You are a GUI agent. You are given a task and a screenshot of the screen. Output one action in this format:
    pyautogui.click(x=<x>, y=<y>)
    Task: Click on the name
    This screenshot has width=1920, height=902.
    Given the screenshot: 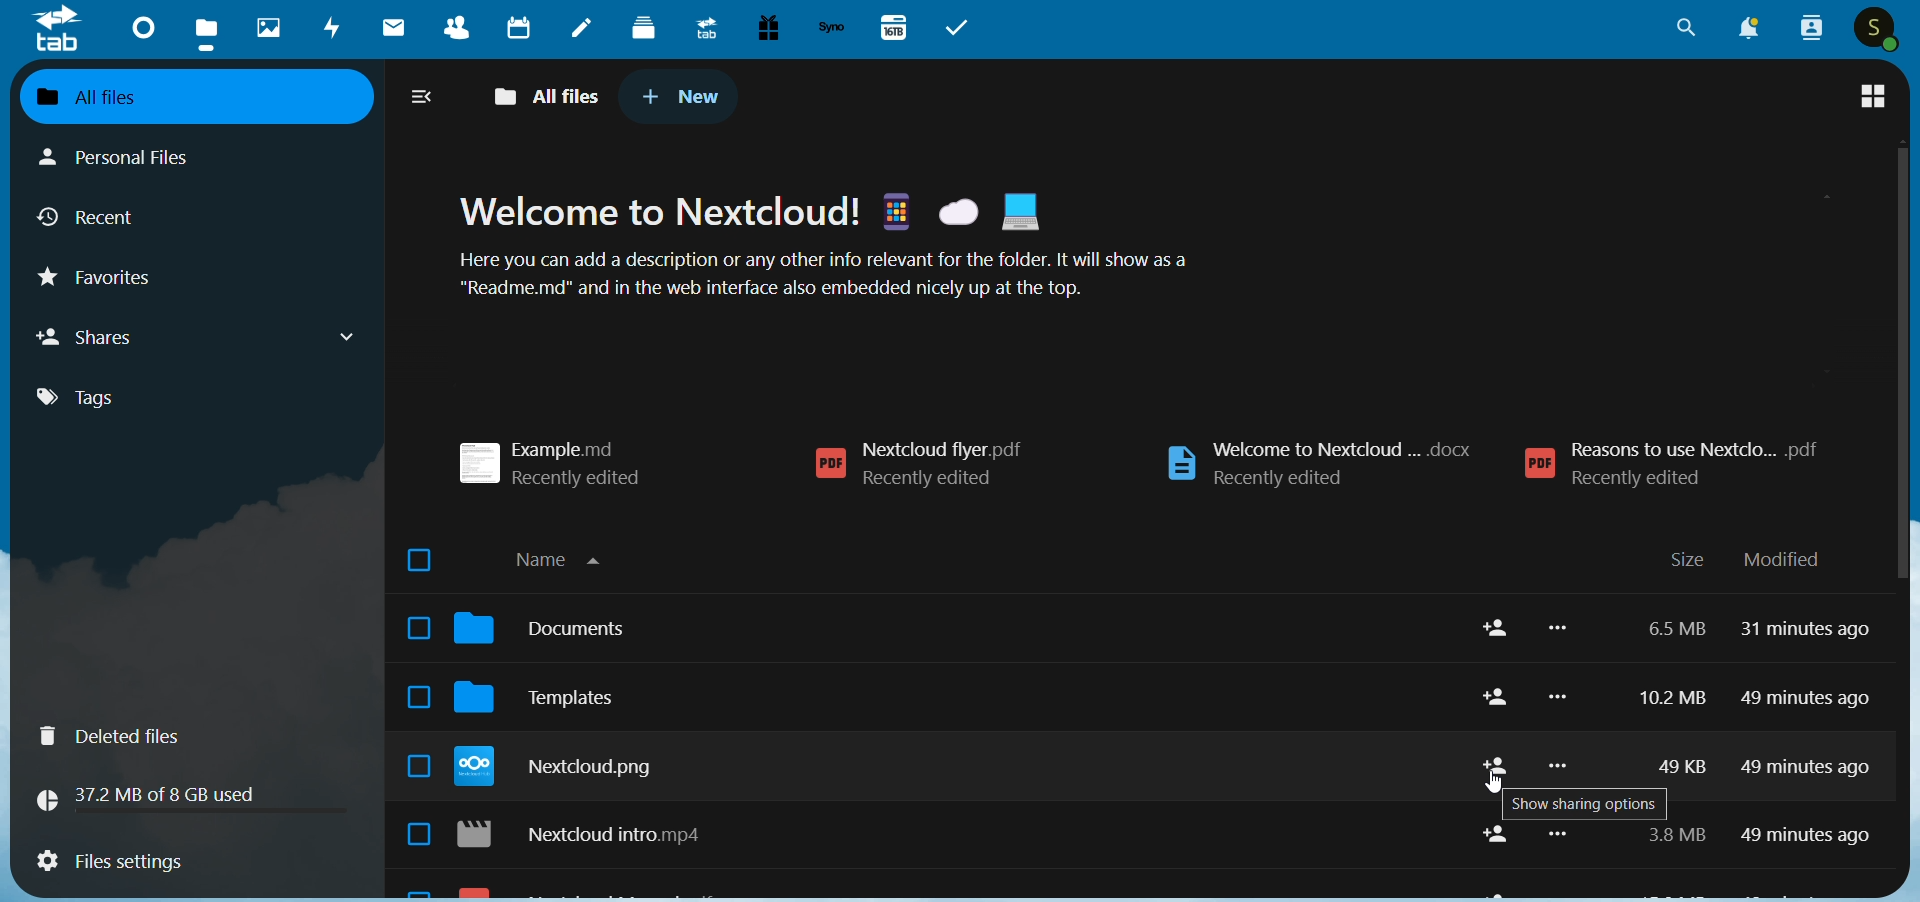 What is the action you would take?
    pyautogui.click(x=568, y=556)
    